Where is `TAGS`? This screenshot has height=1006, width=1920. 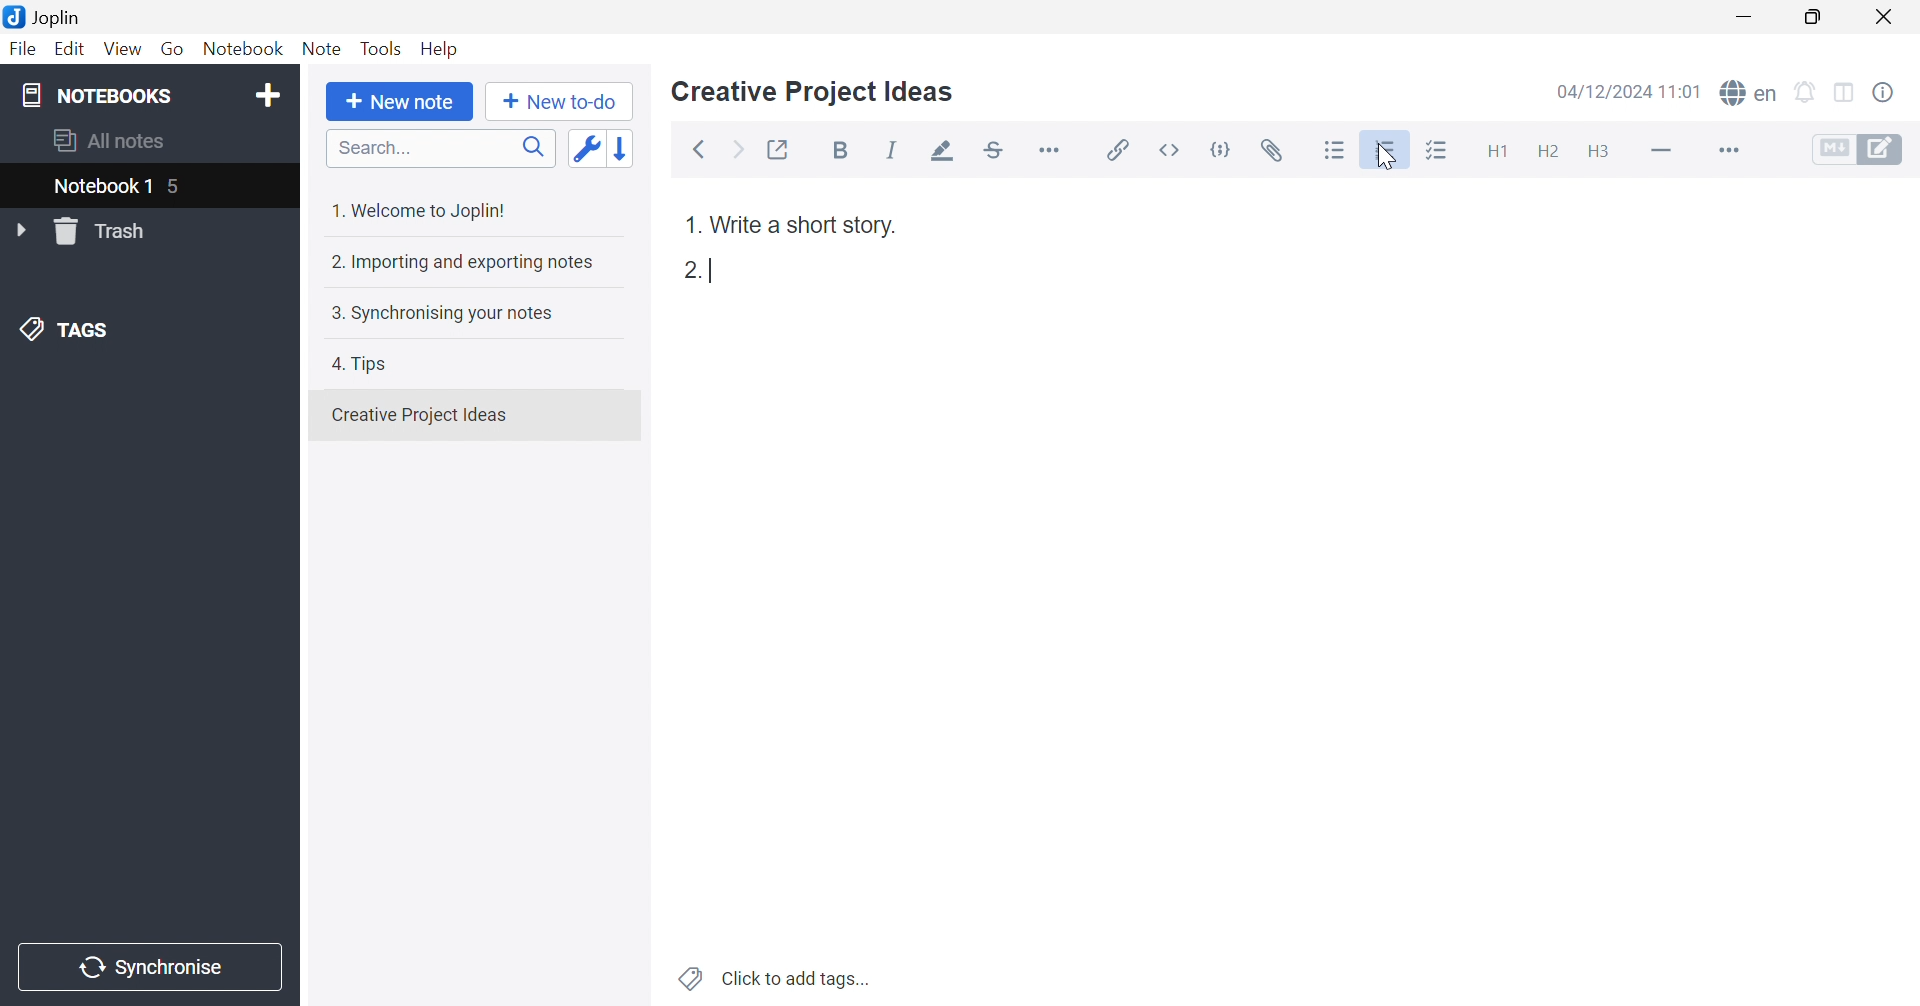 TAGS is located at coordinates (65, 332).